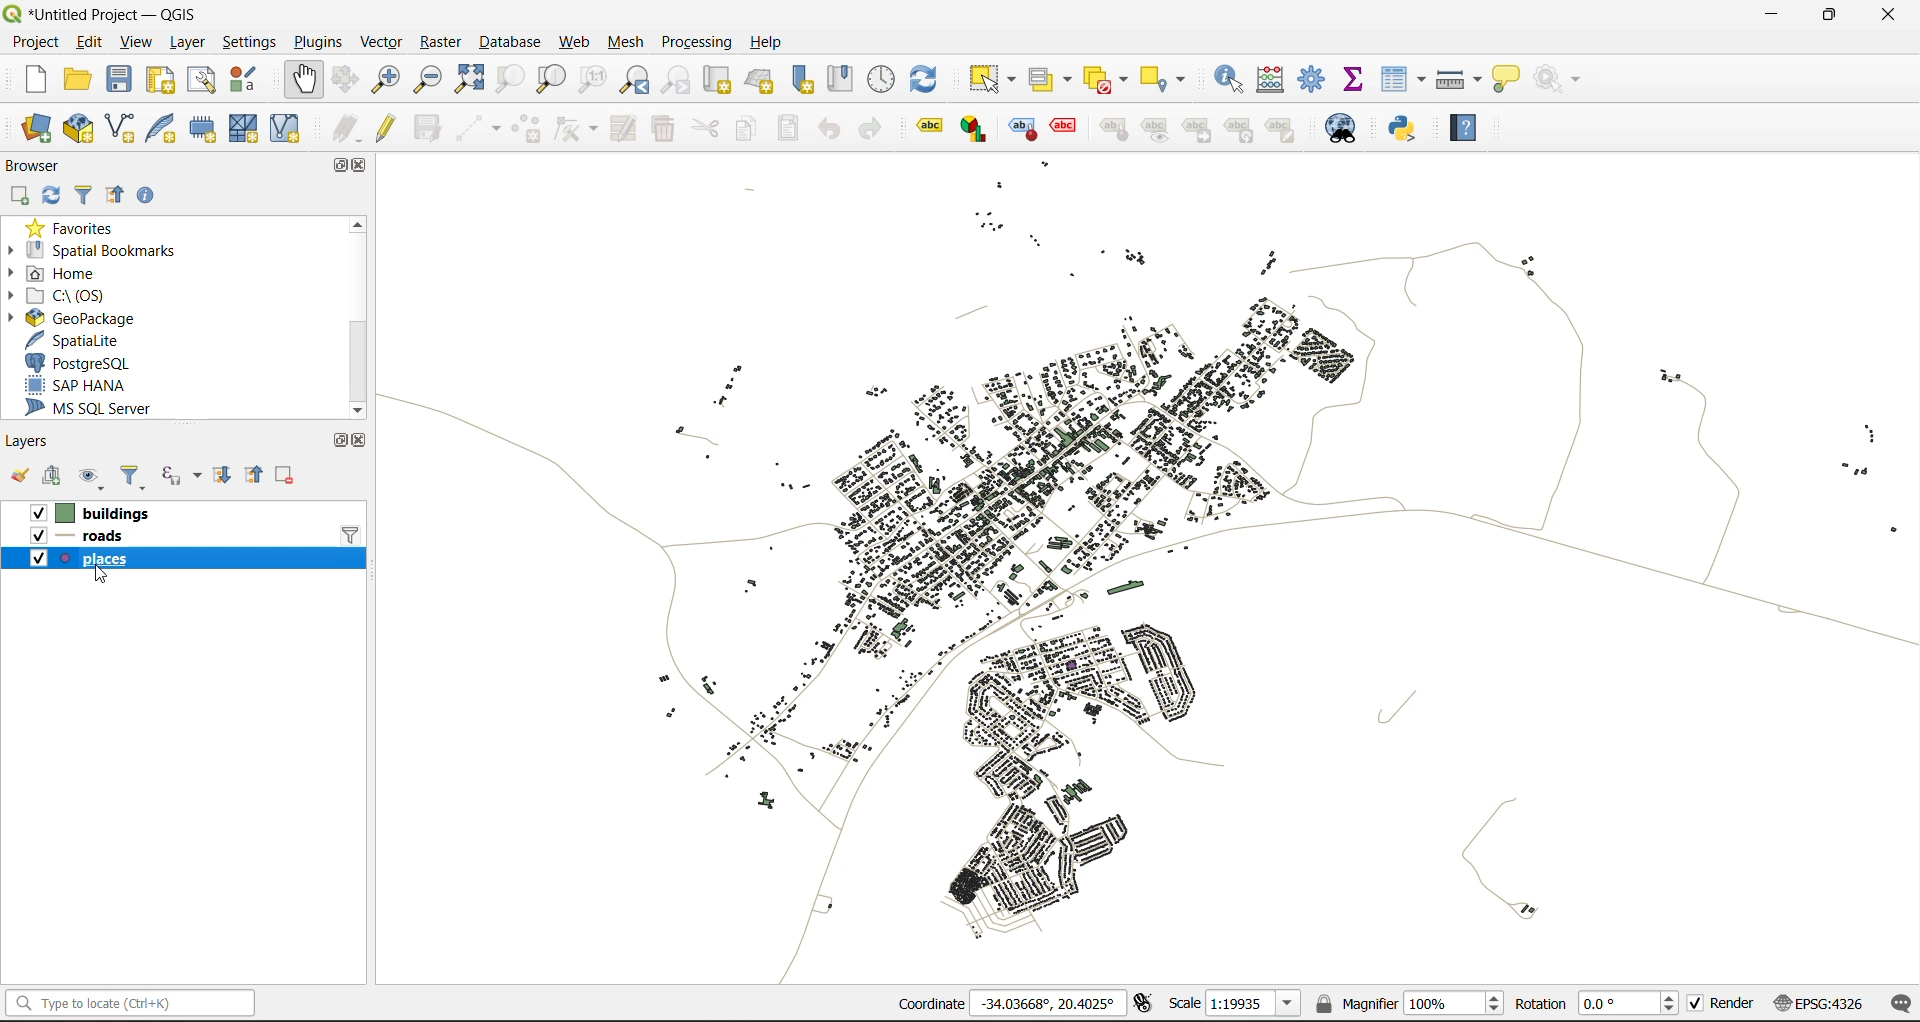 The image size is (1920, 1022). What do you see at coordinates (88, 194) in the screenshot?
I see `filter` at bounding box center [88, 194].